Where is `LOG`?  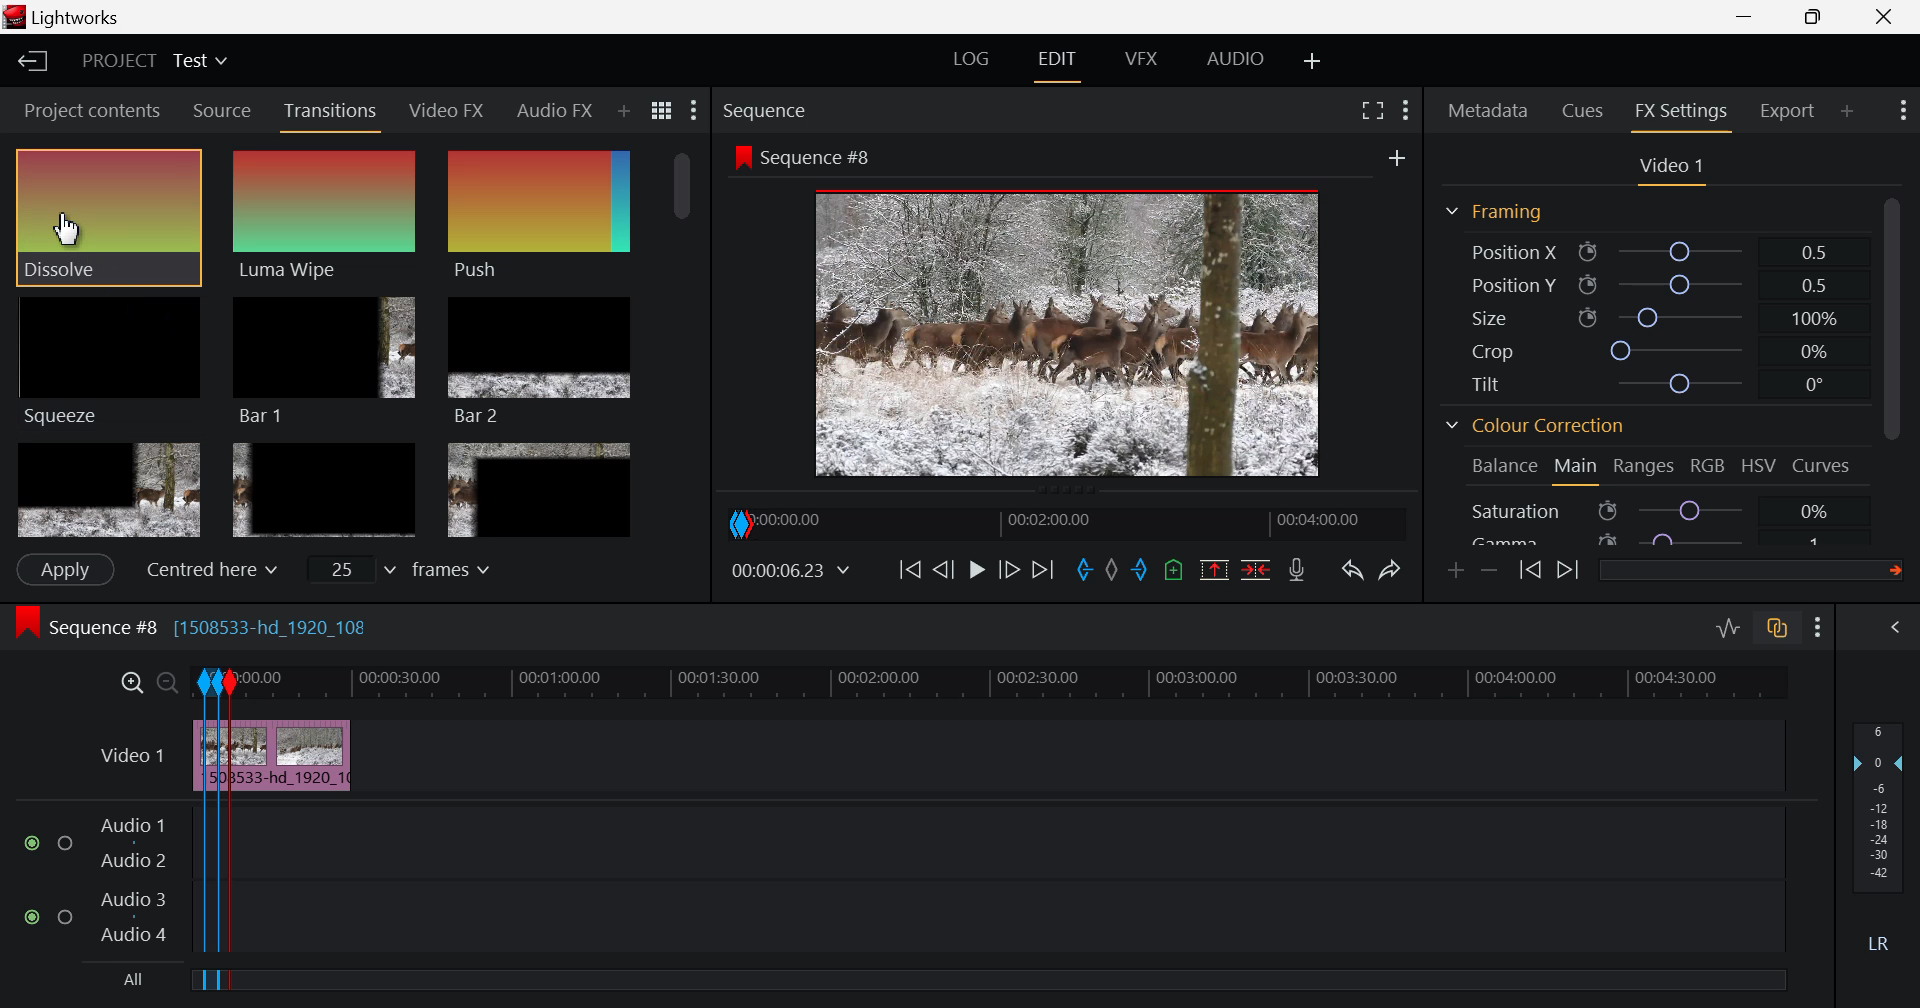 LOG is located at coordinates (972, 62).